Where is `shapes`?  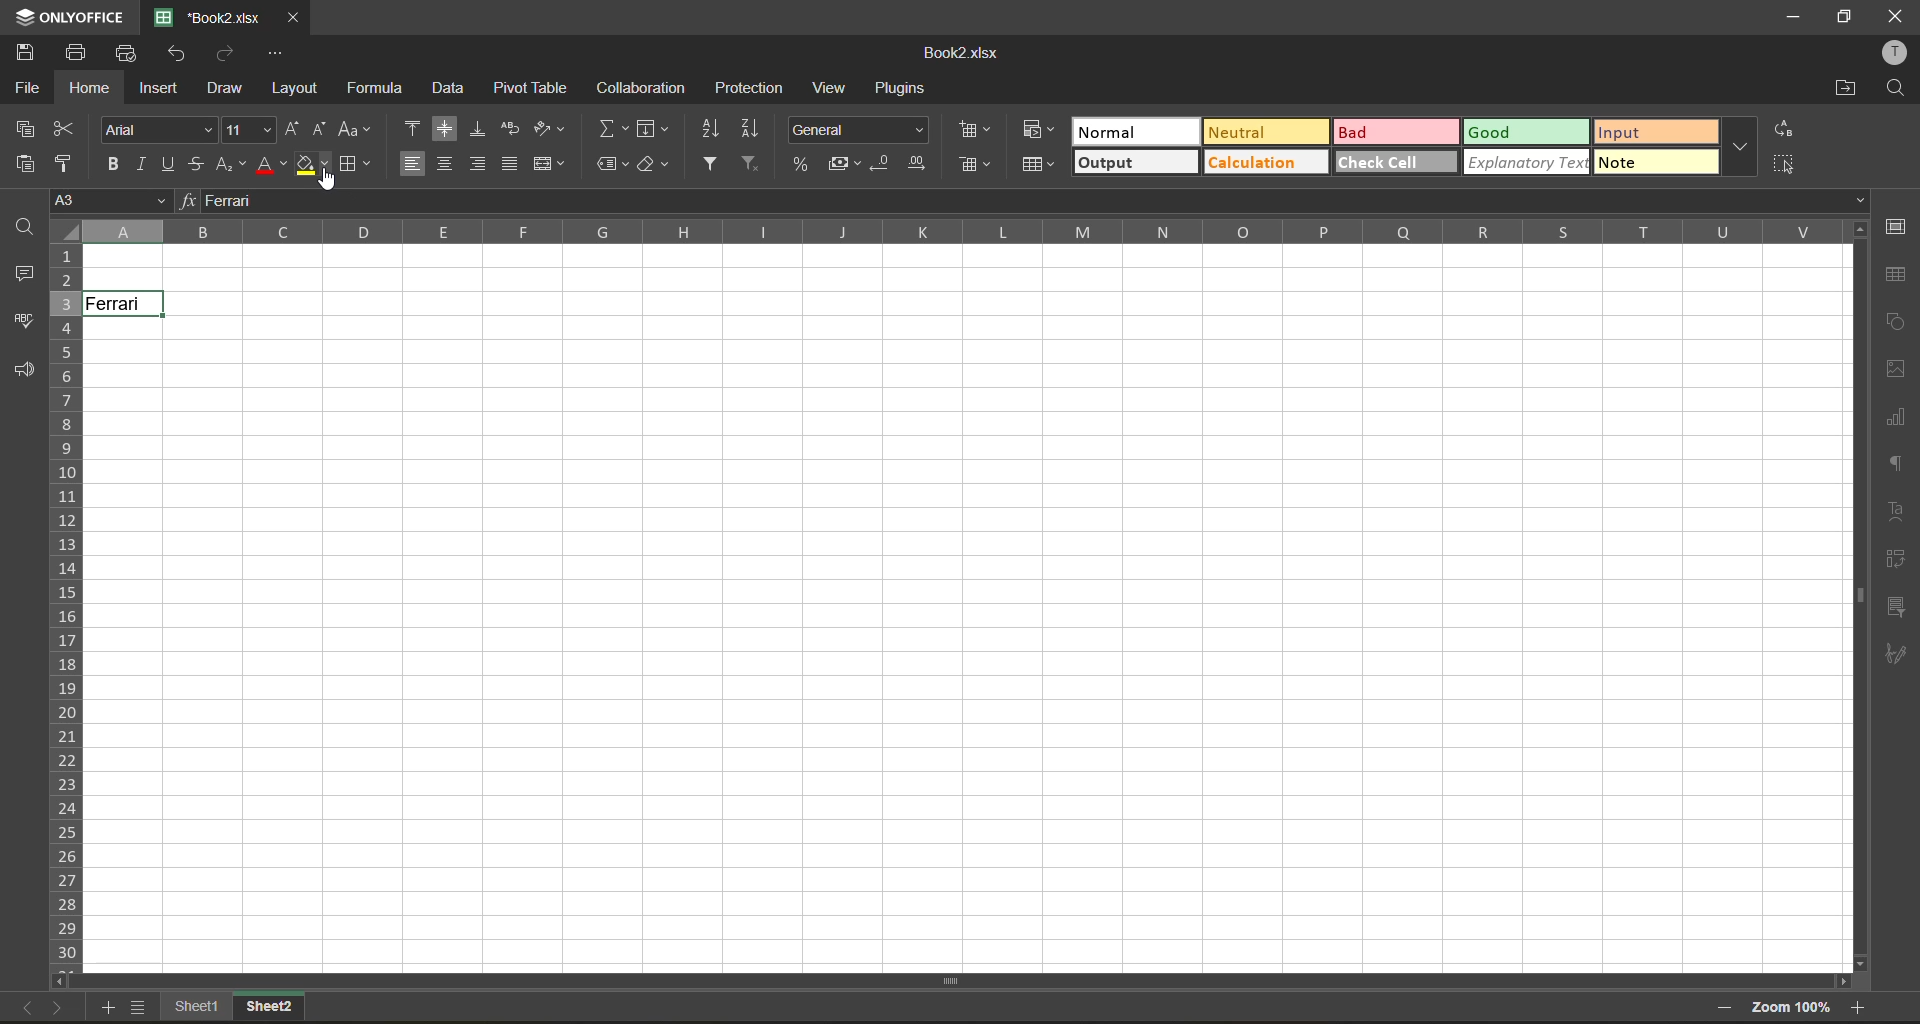
shapes is located at coordinates (1897, 322).